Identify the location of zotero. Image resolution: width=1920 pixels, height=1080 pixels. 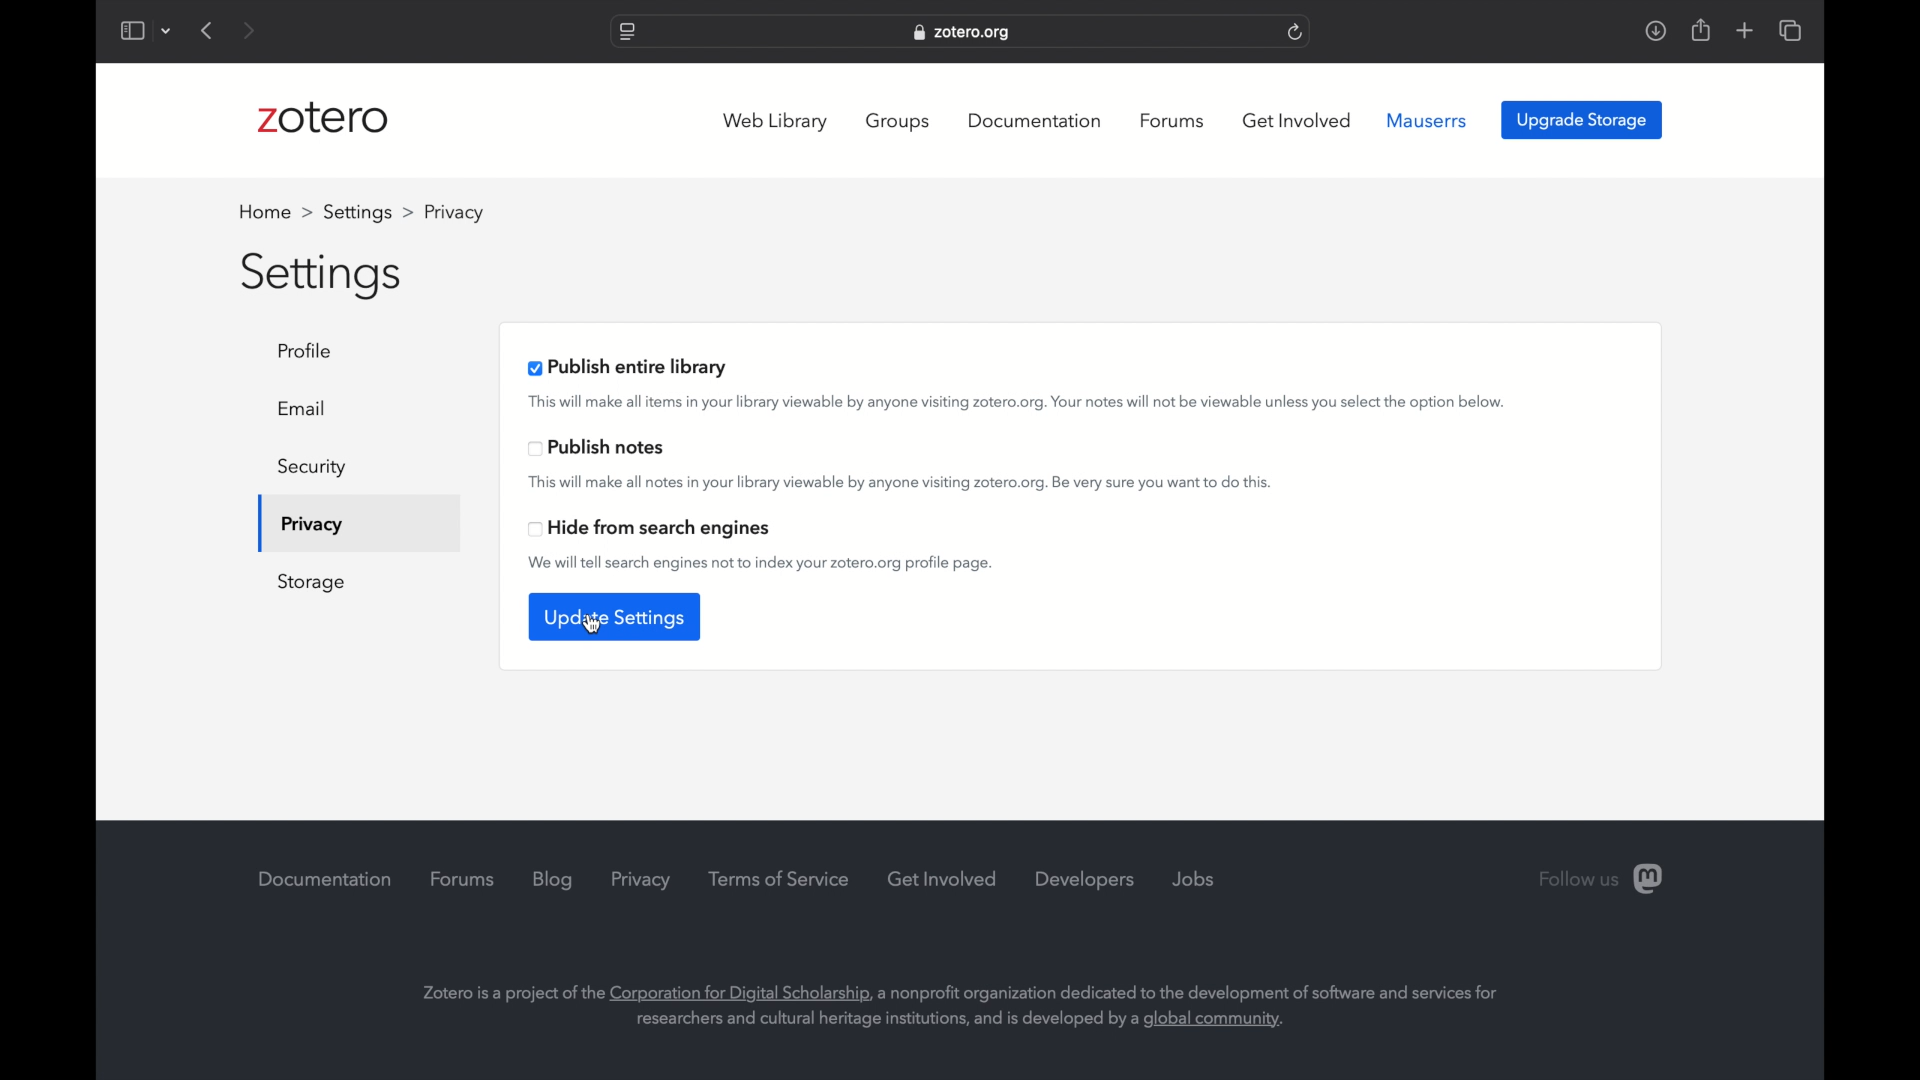
(323, 118).